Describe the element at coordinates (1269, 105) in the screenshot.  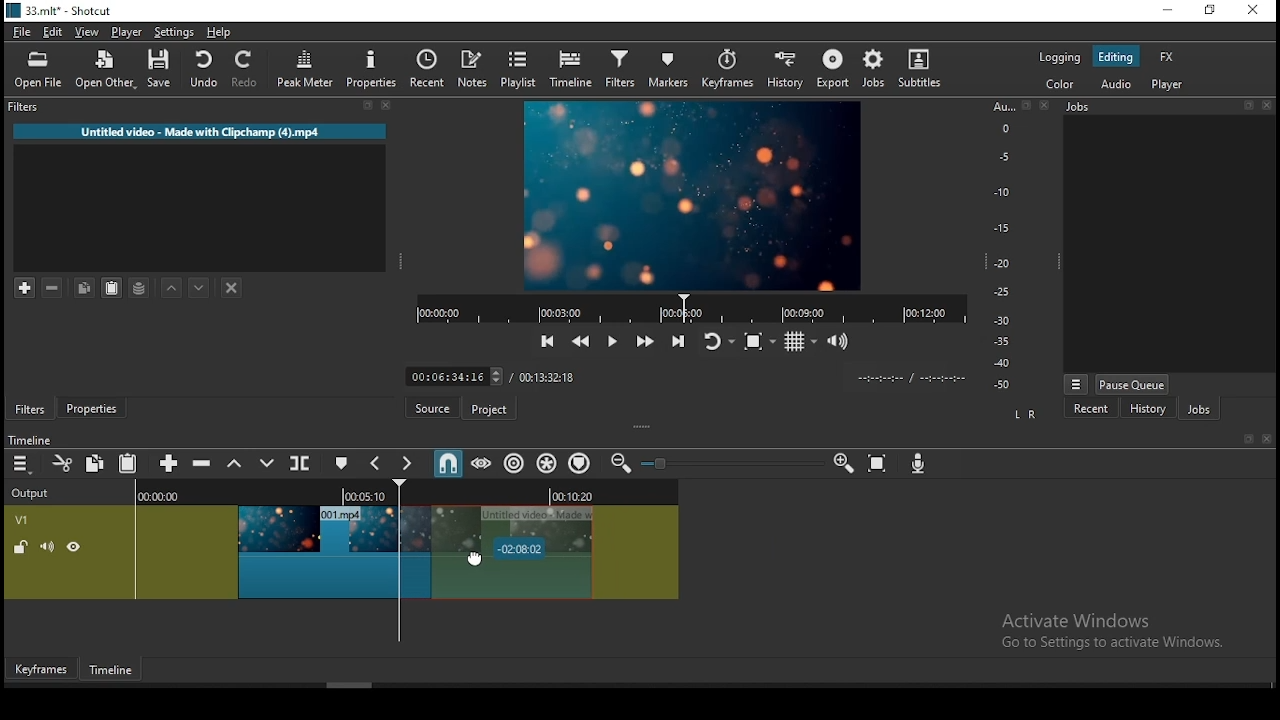
I see `` at that location.